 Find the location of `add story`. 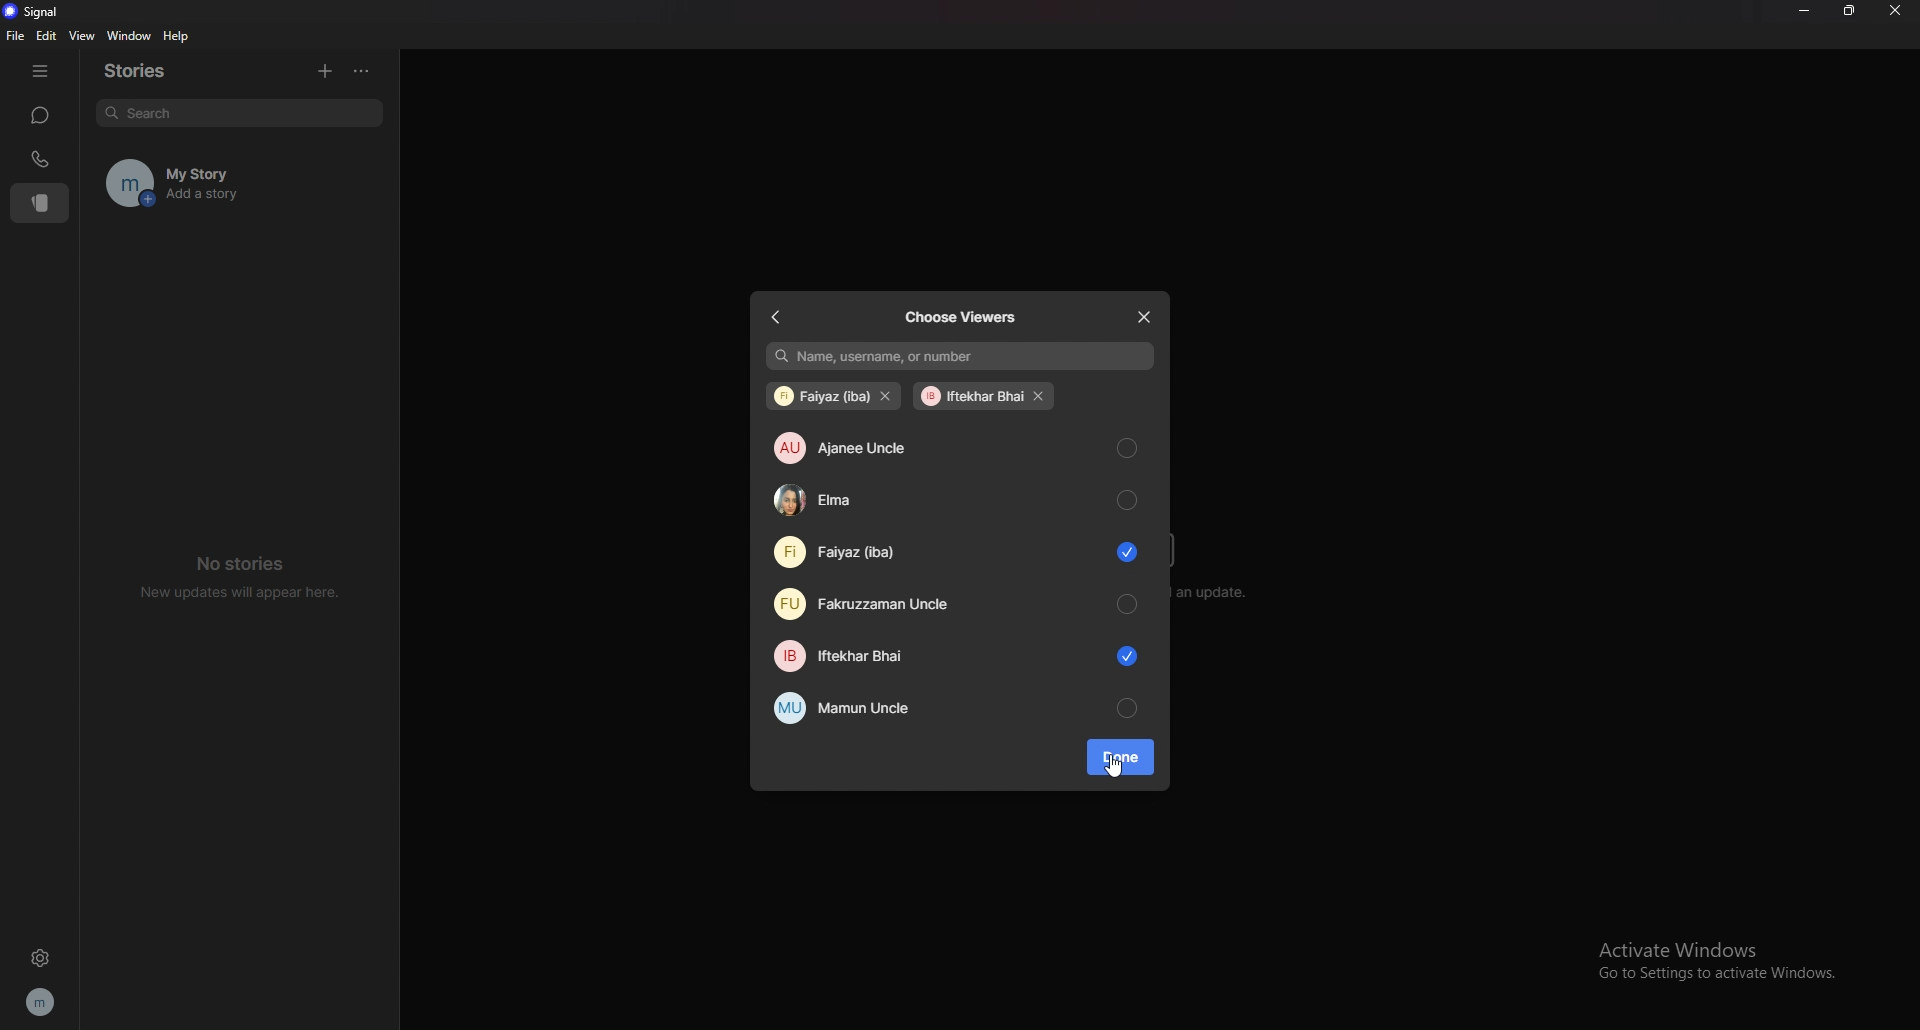

add story is located at coordinates (320, 68).